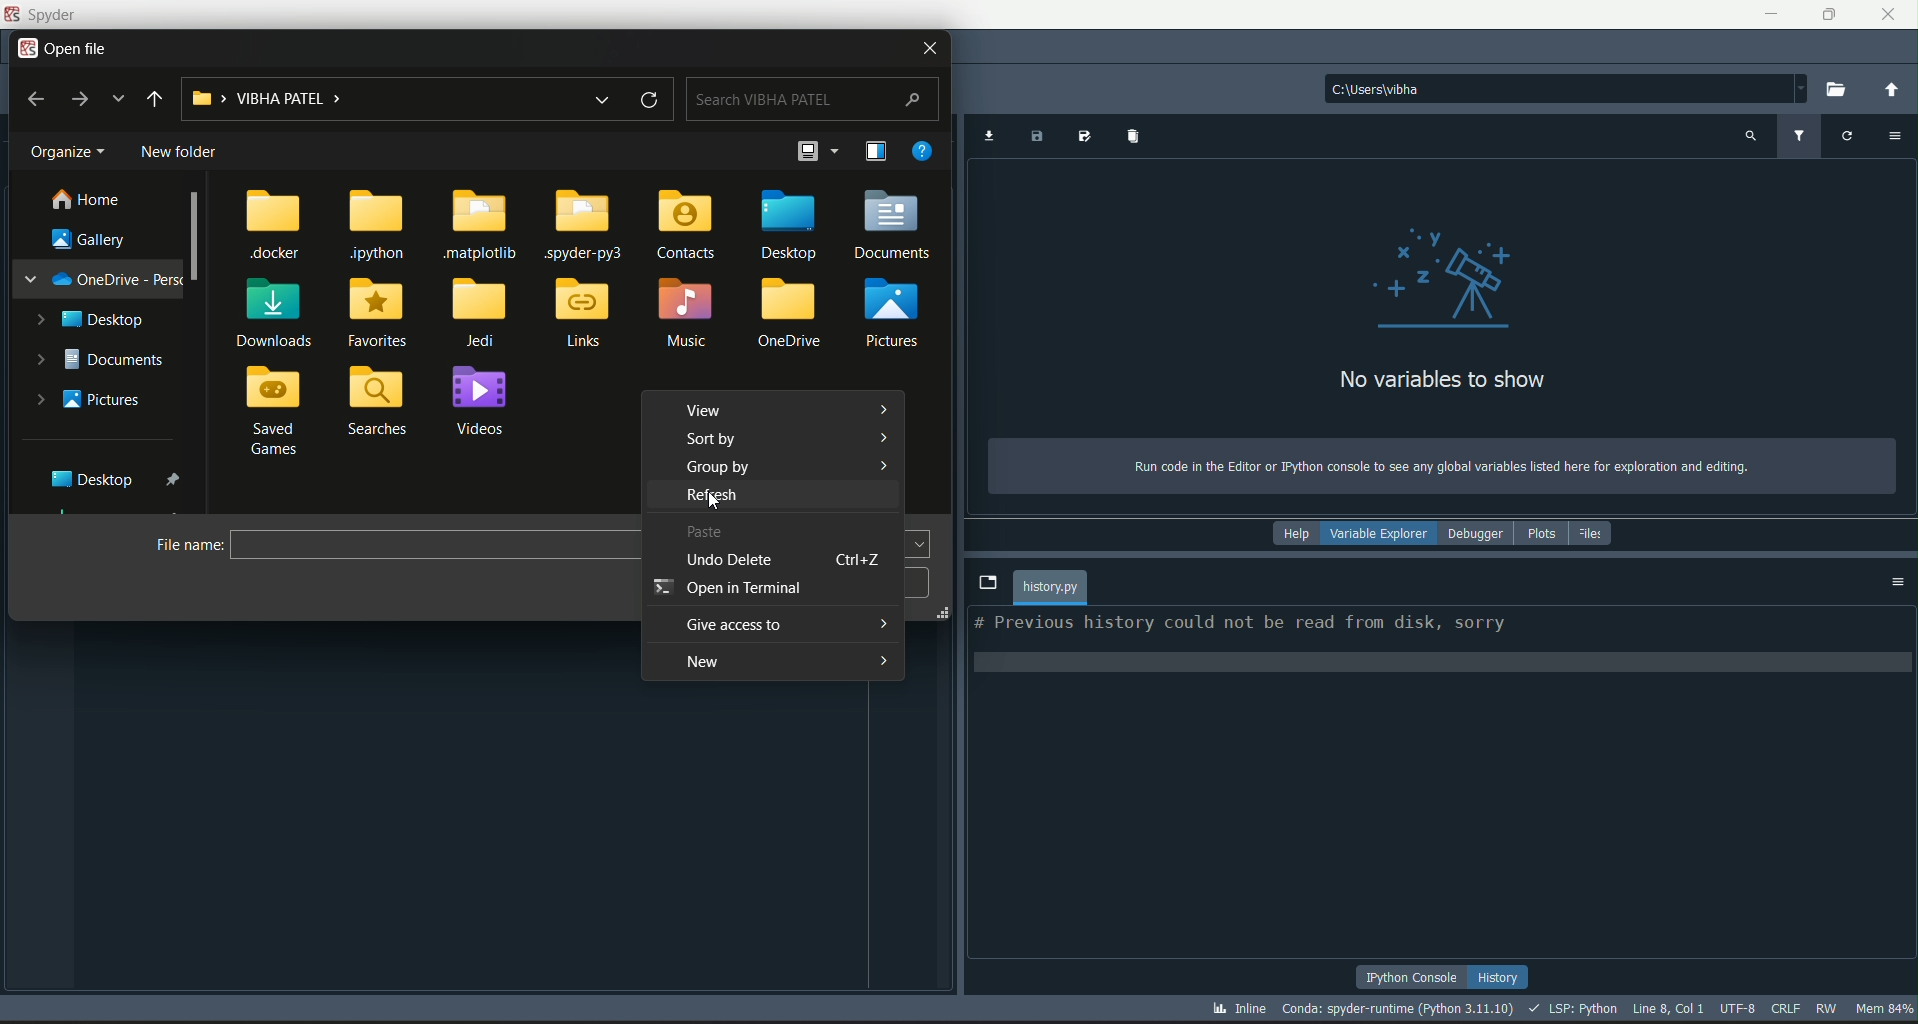  What do you see at coordinates (1890, 89) in the screenshot?
I see `change to parent directory` at bounding box center [1890, 89].